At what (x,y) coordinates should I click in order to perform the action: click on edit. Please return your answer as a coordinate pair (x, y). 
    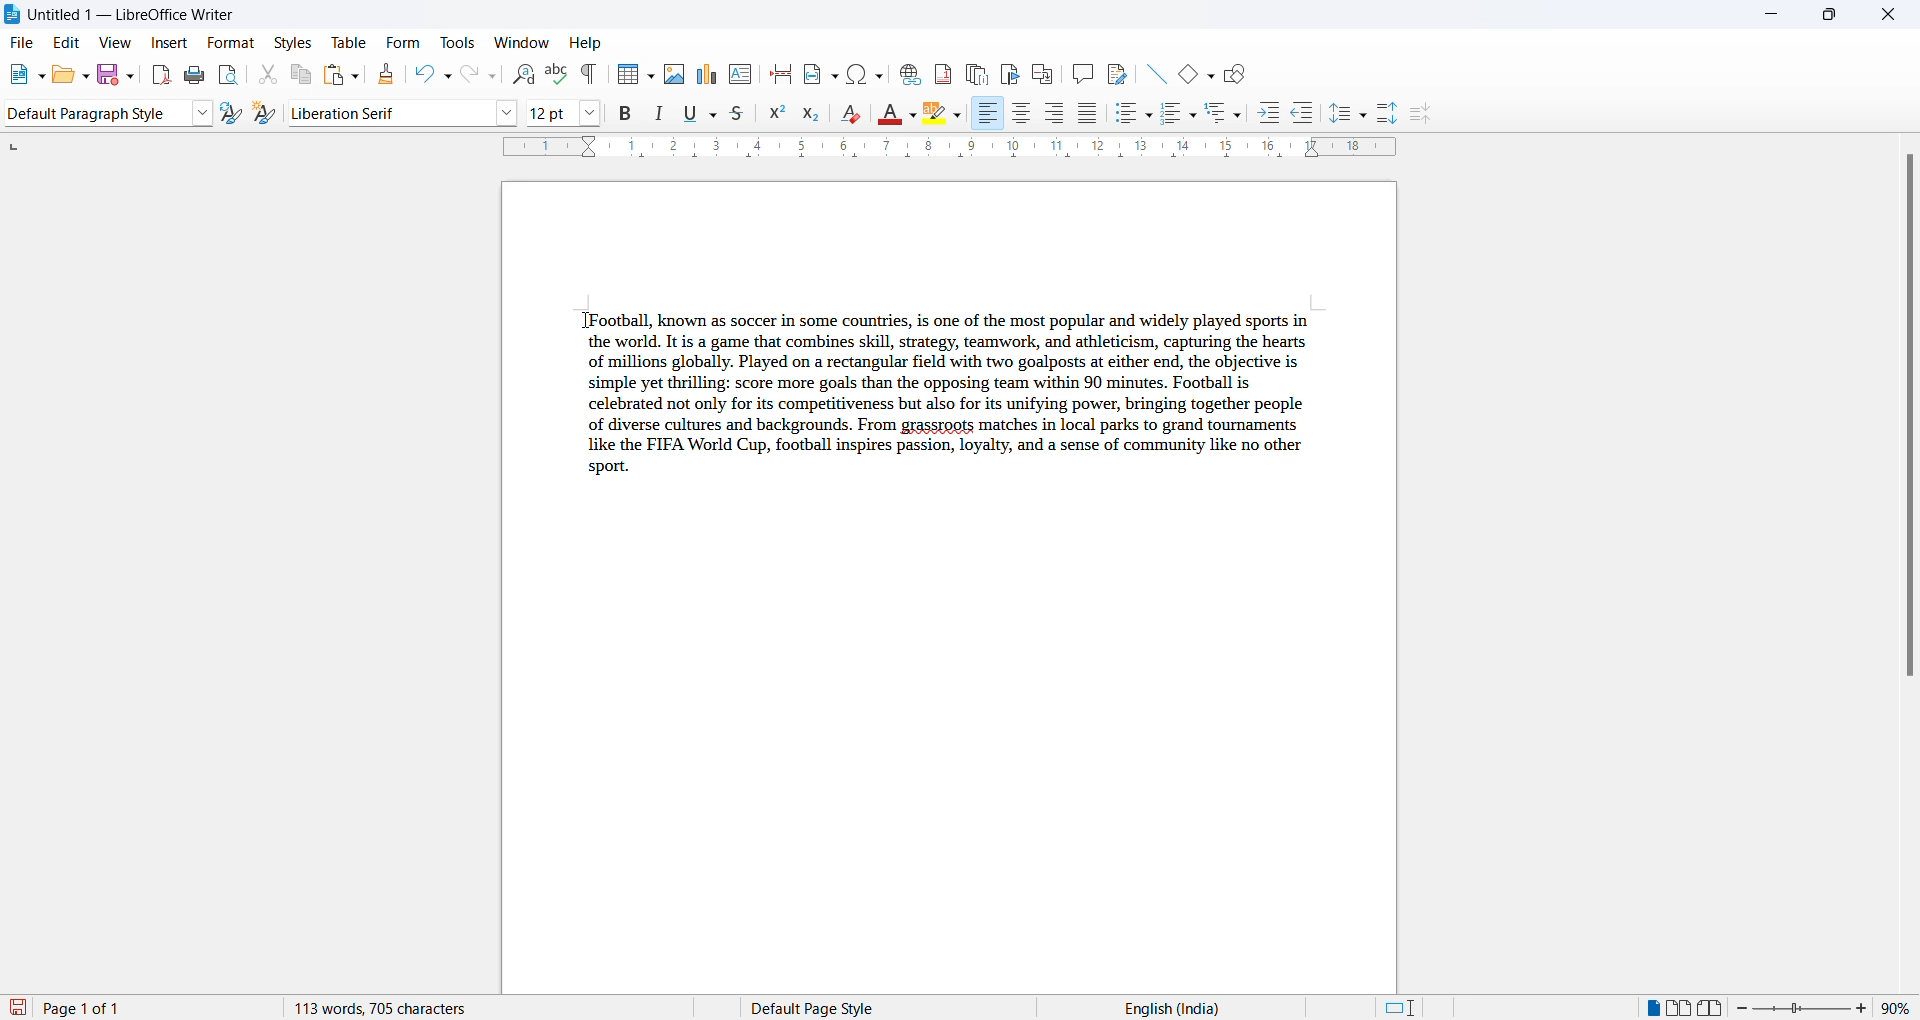
    Looking at the image, I should click on (69, 43).